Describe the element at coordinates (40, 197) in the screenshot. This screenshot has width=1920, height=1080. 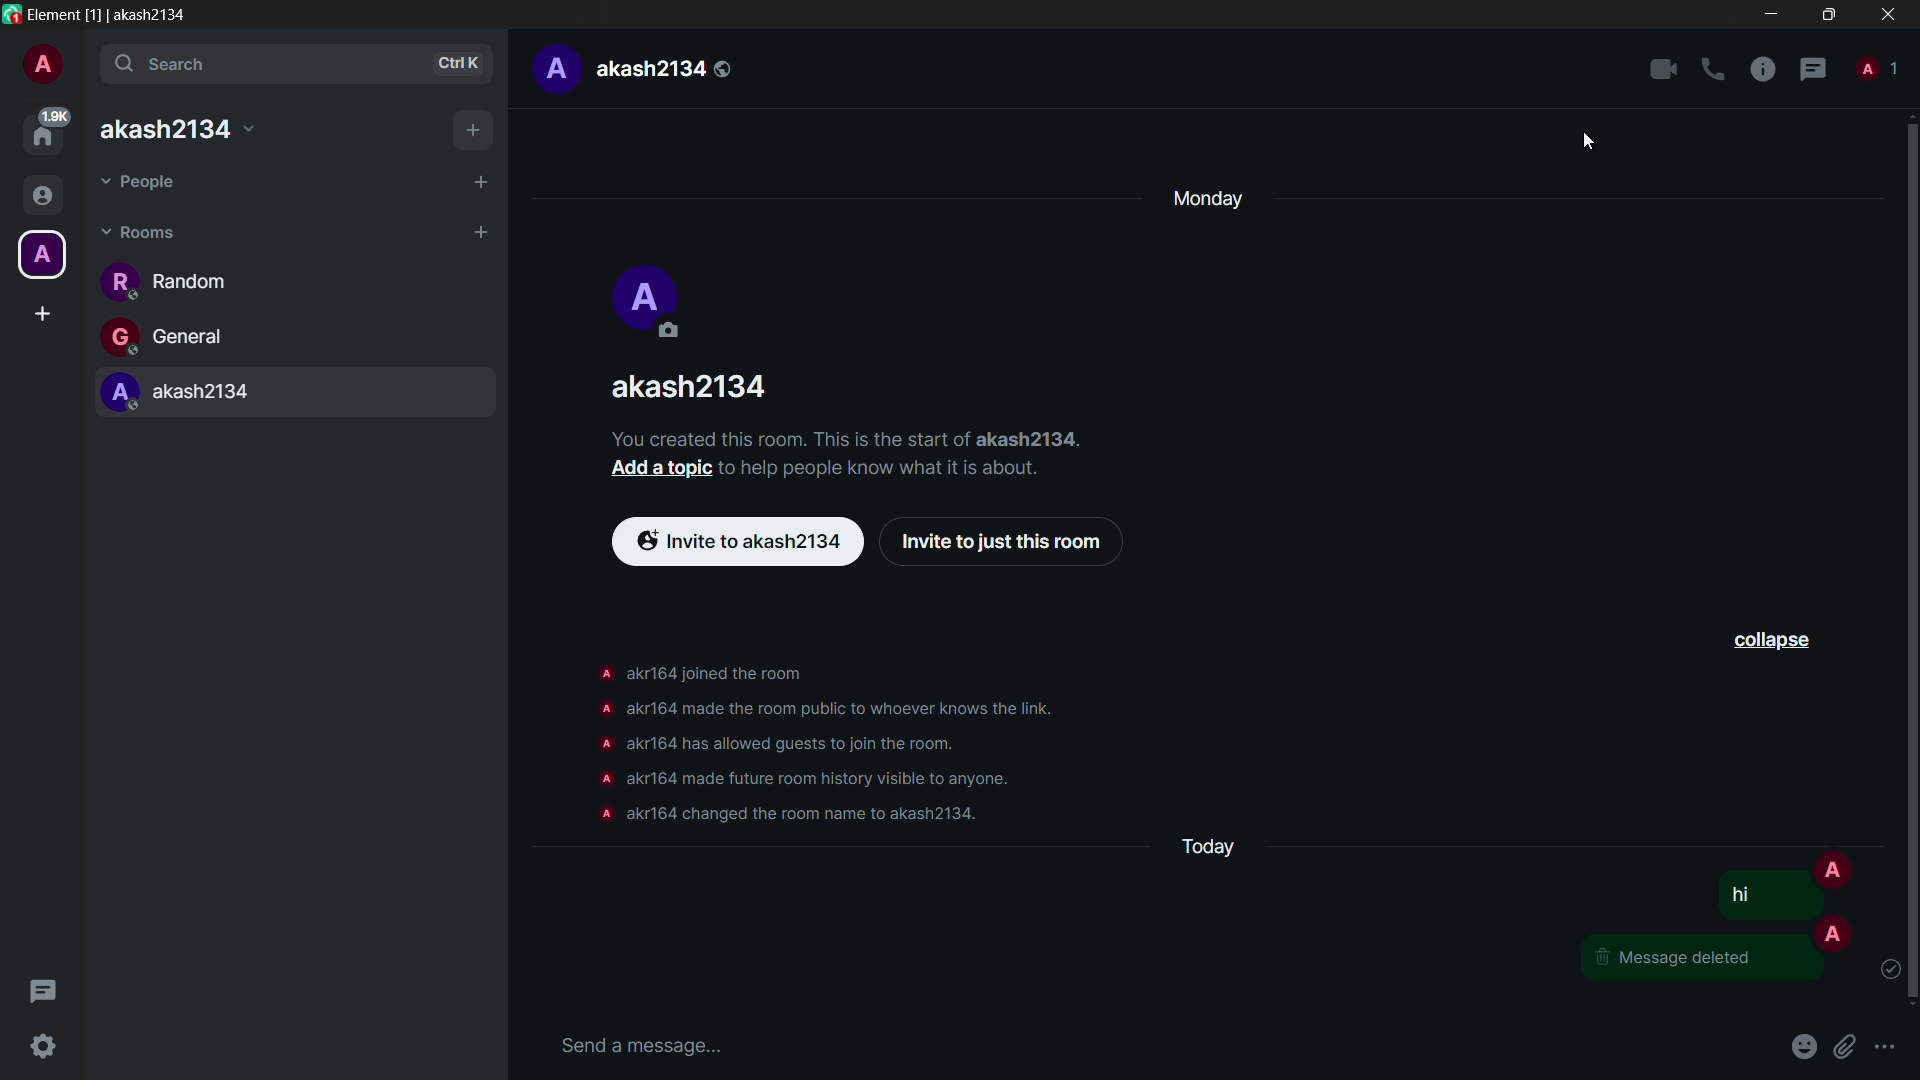
I see `people icon` at that location.